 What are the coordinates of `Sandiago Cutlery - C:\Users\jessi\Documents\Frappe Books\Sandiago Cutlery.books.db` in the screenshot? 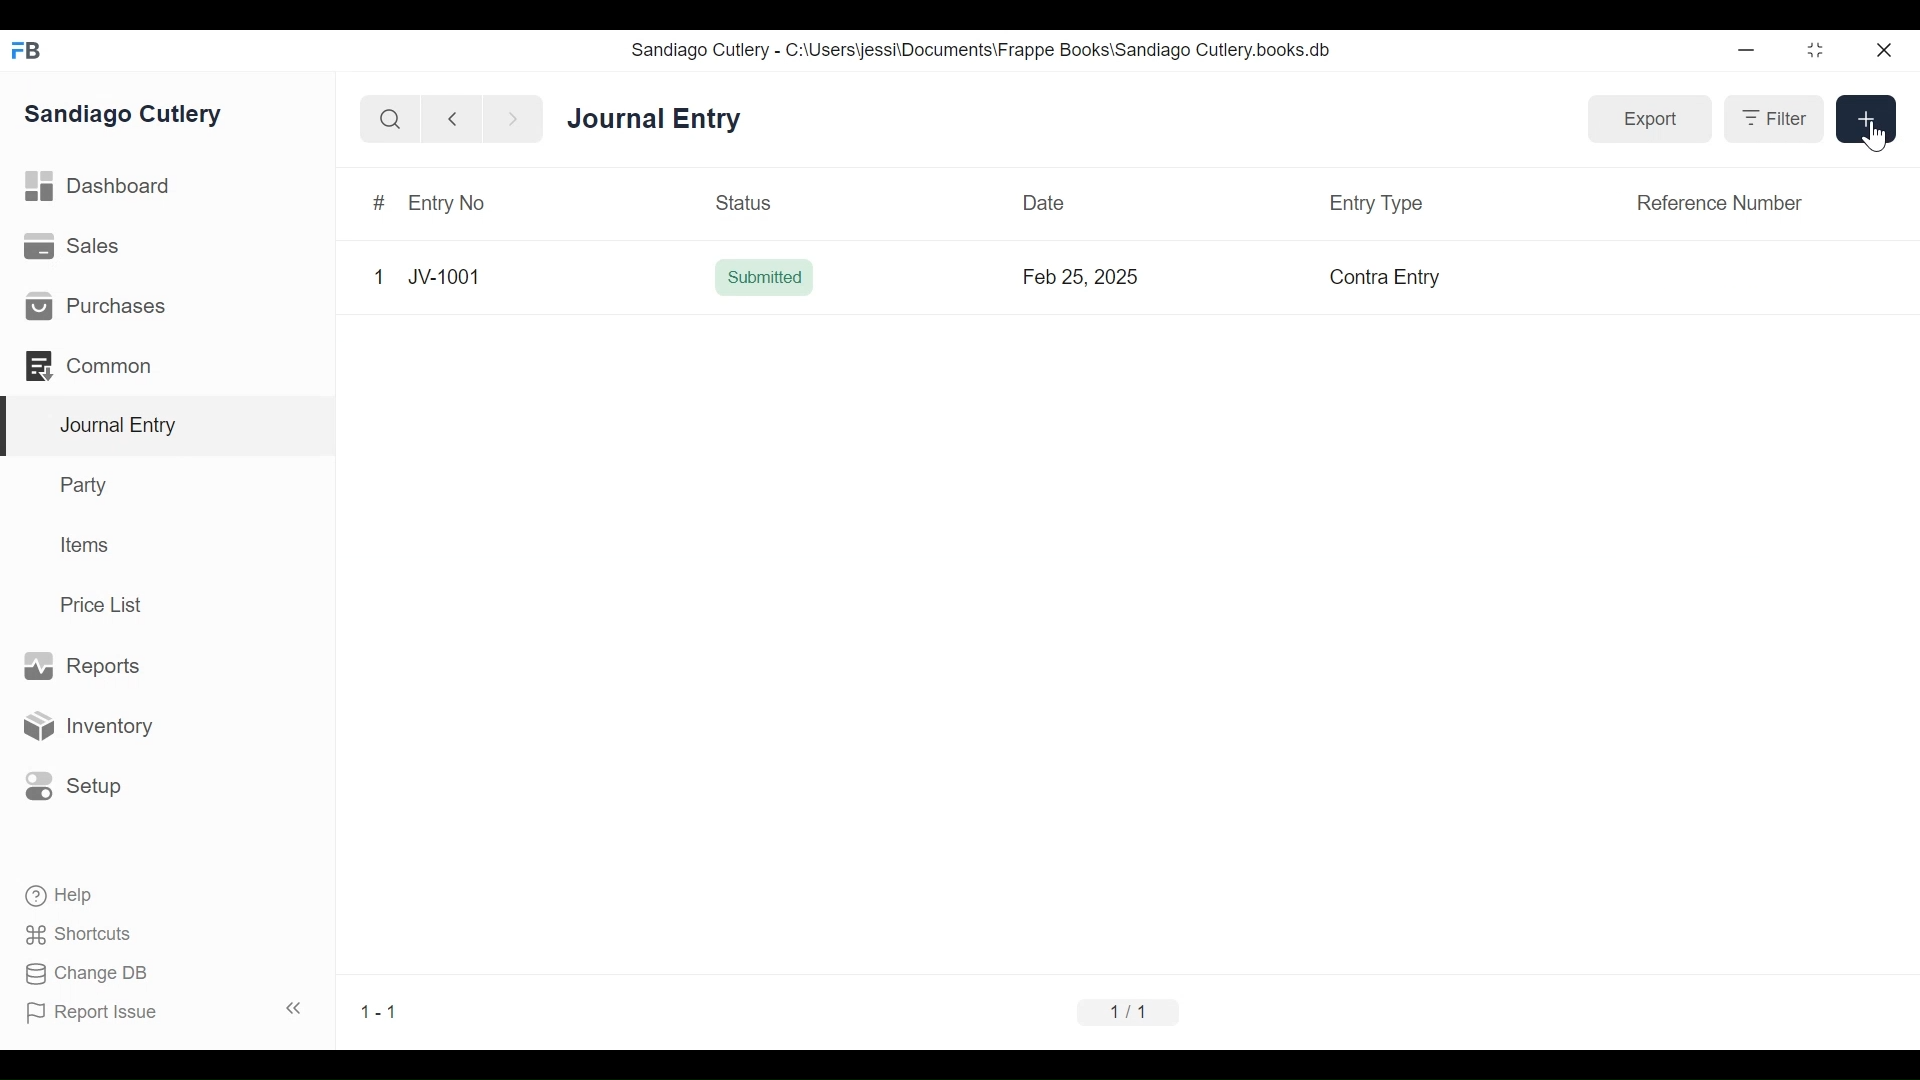 It's located at (985, 52).